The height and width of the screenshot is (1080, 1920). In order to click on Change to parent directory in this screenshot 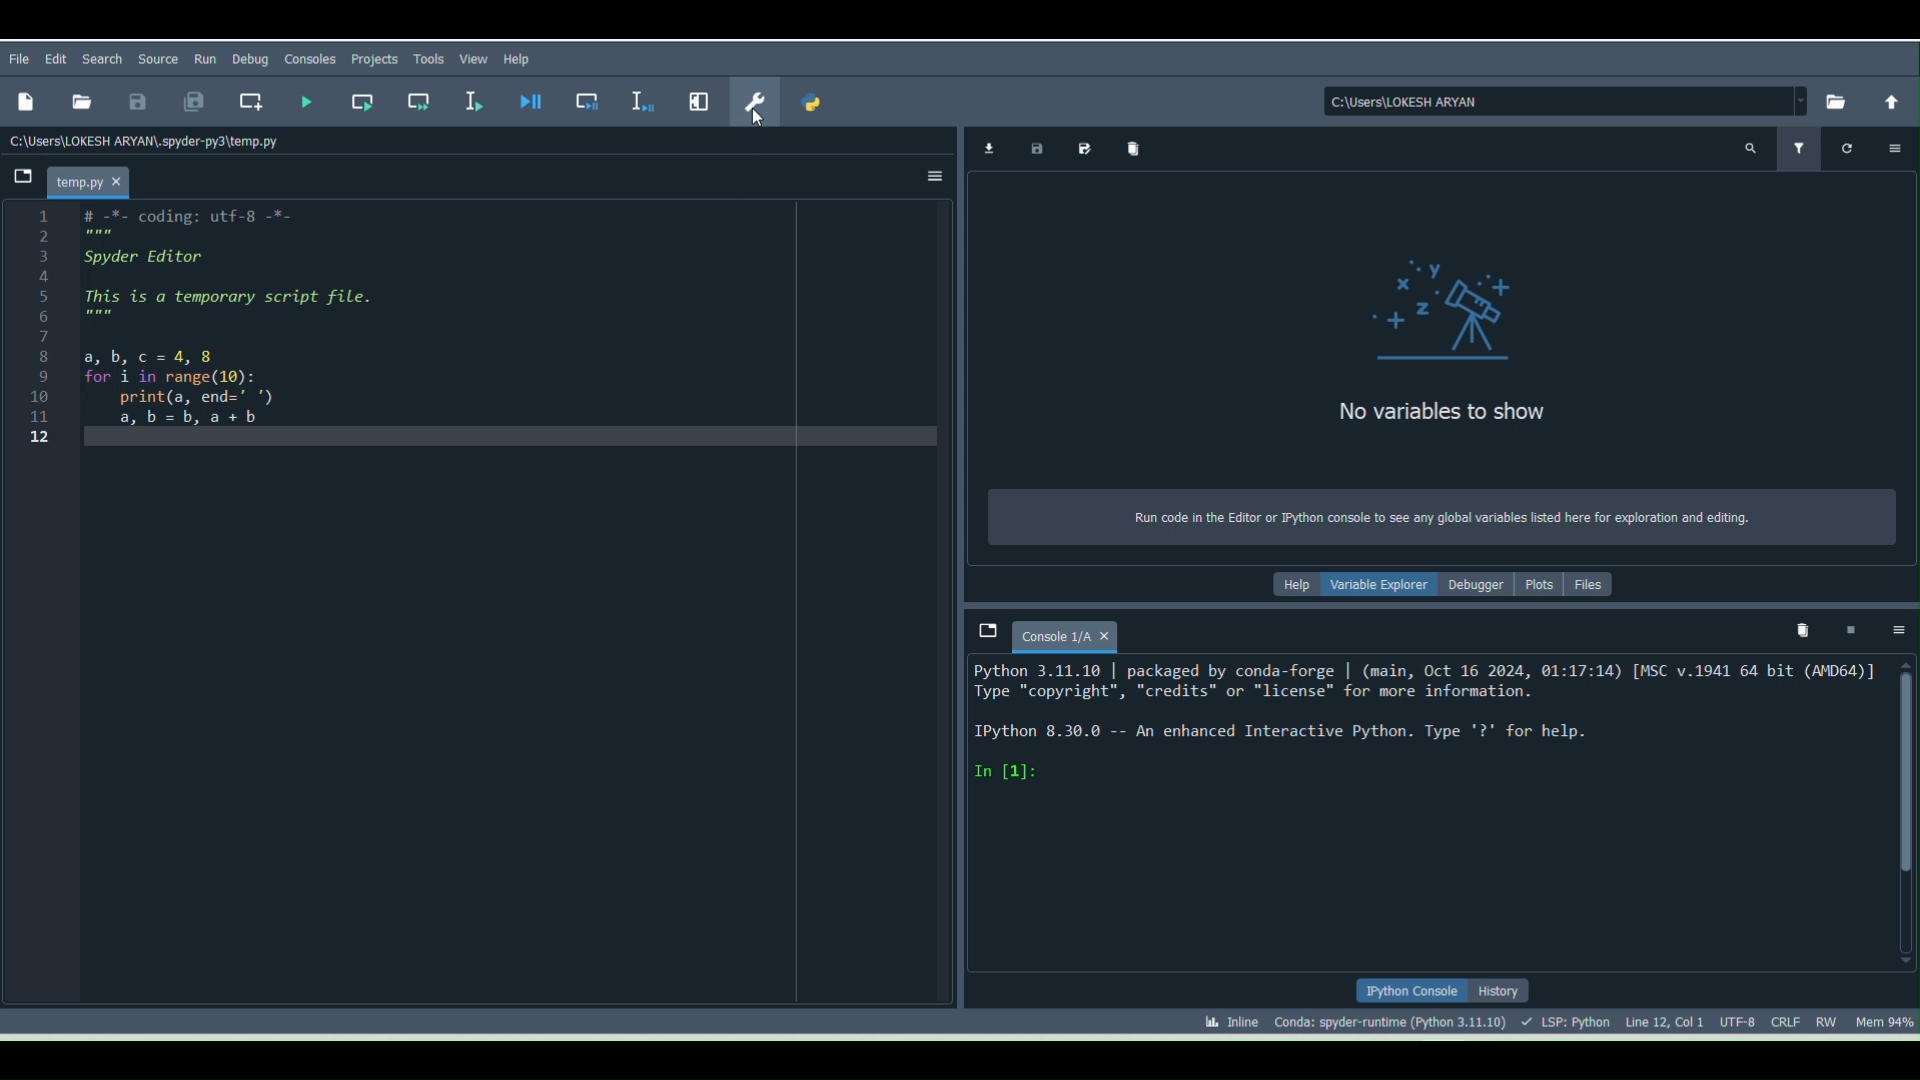, I will do `click(1888, 102)`.